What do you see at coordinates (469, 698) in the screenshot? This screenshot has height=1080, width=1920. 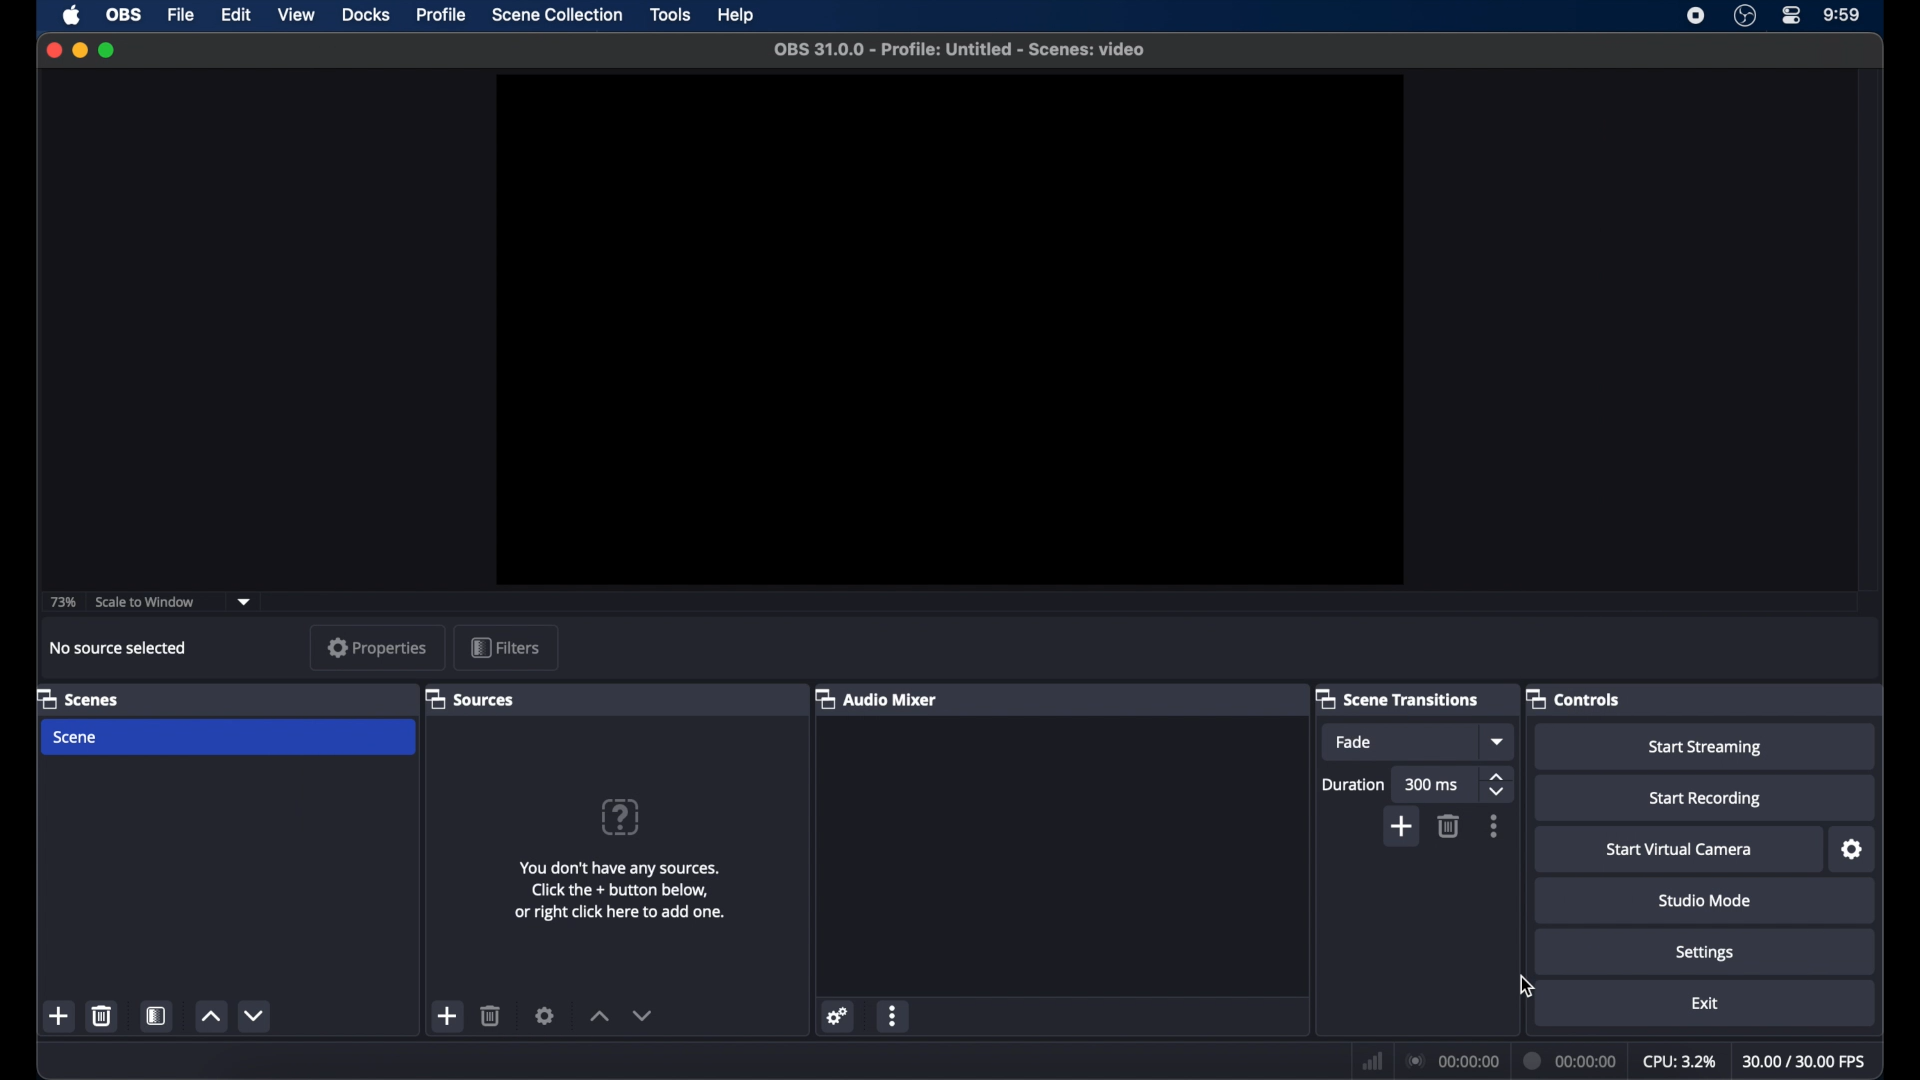 I see `sources` at bounding box center [469, 698].